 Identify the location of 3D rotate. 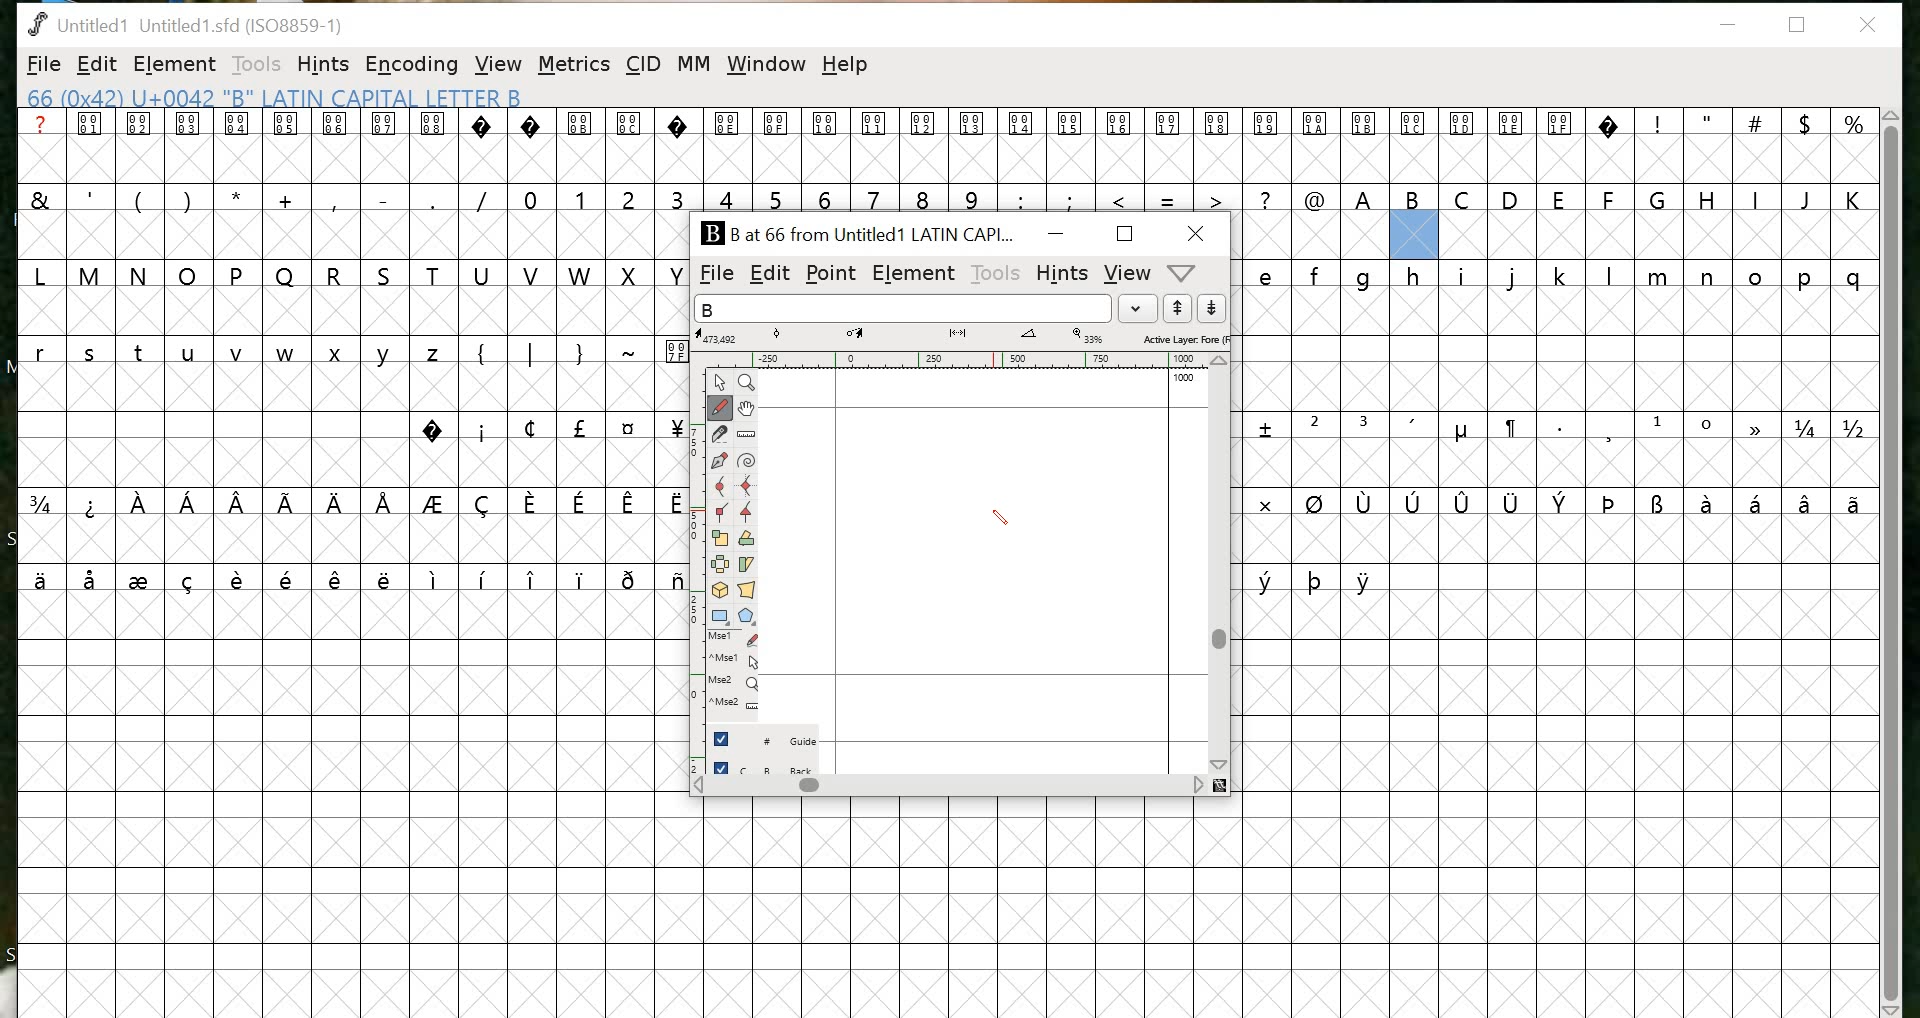
(721, 593).